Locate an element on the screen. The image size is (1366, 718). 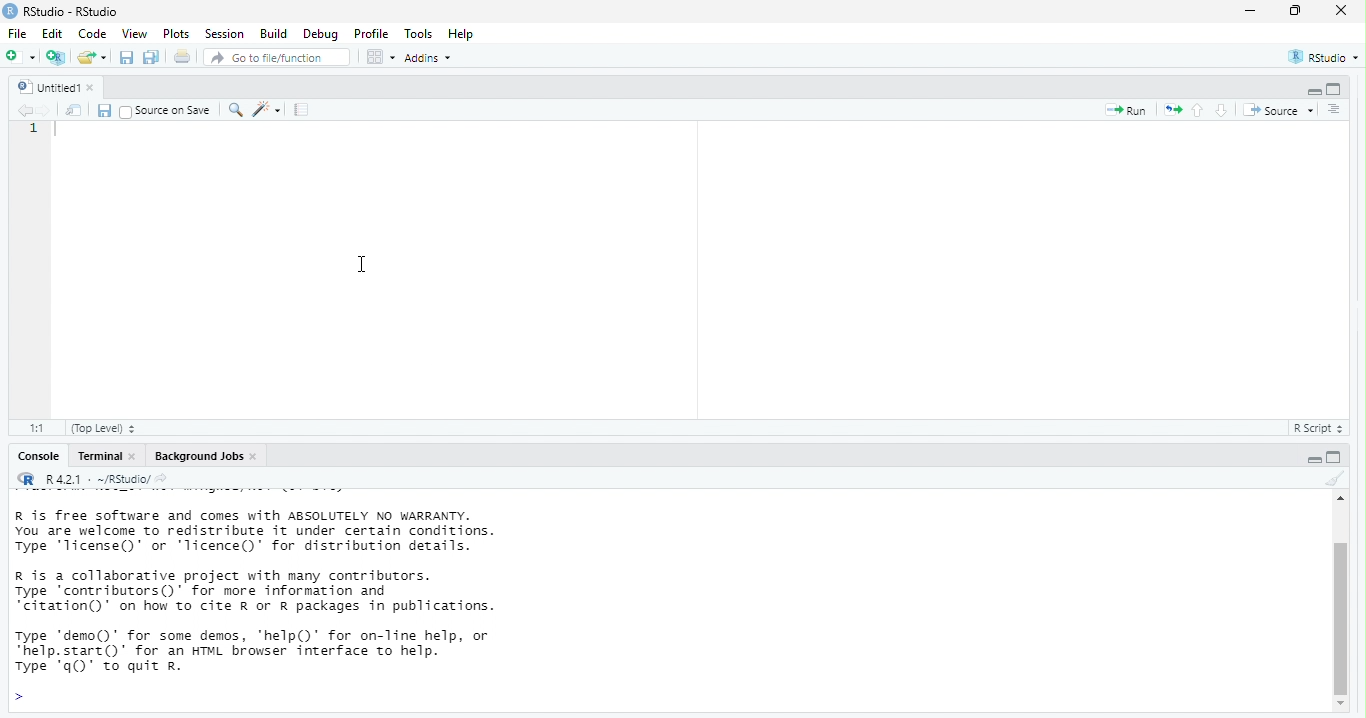
show document online is located at coordinates (1342, 111).